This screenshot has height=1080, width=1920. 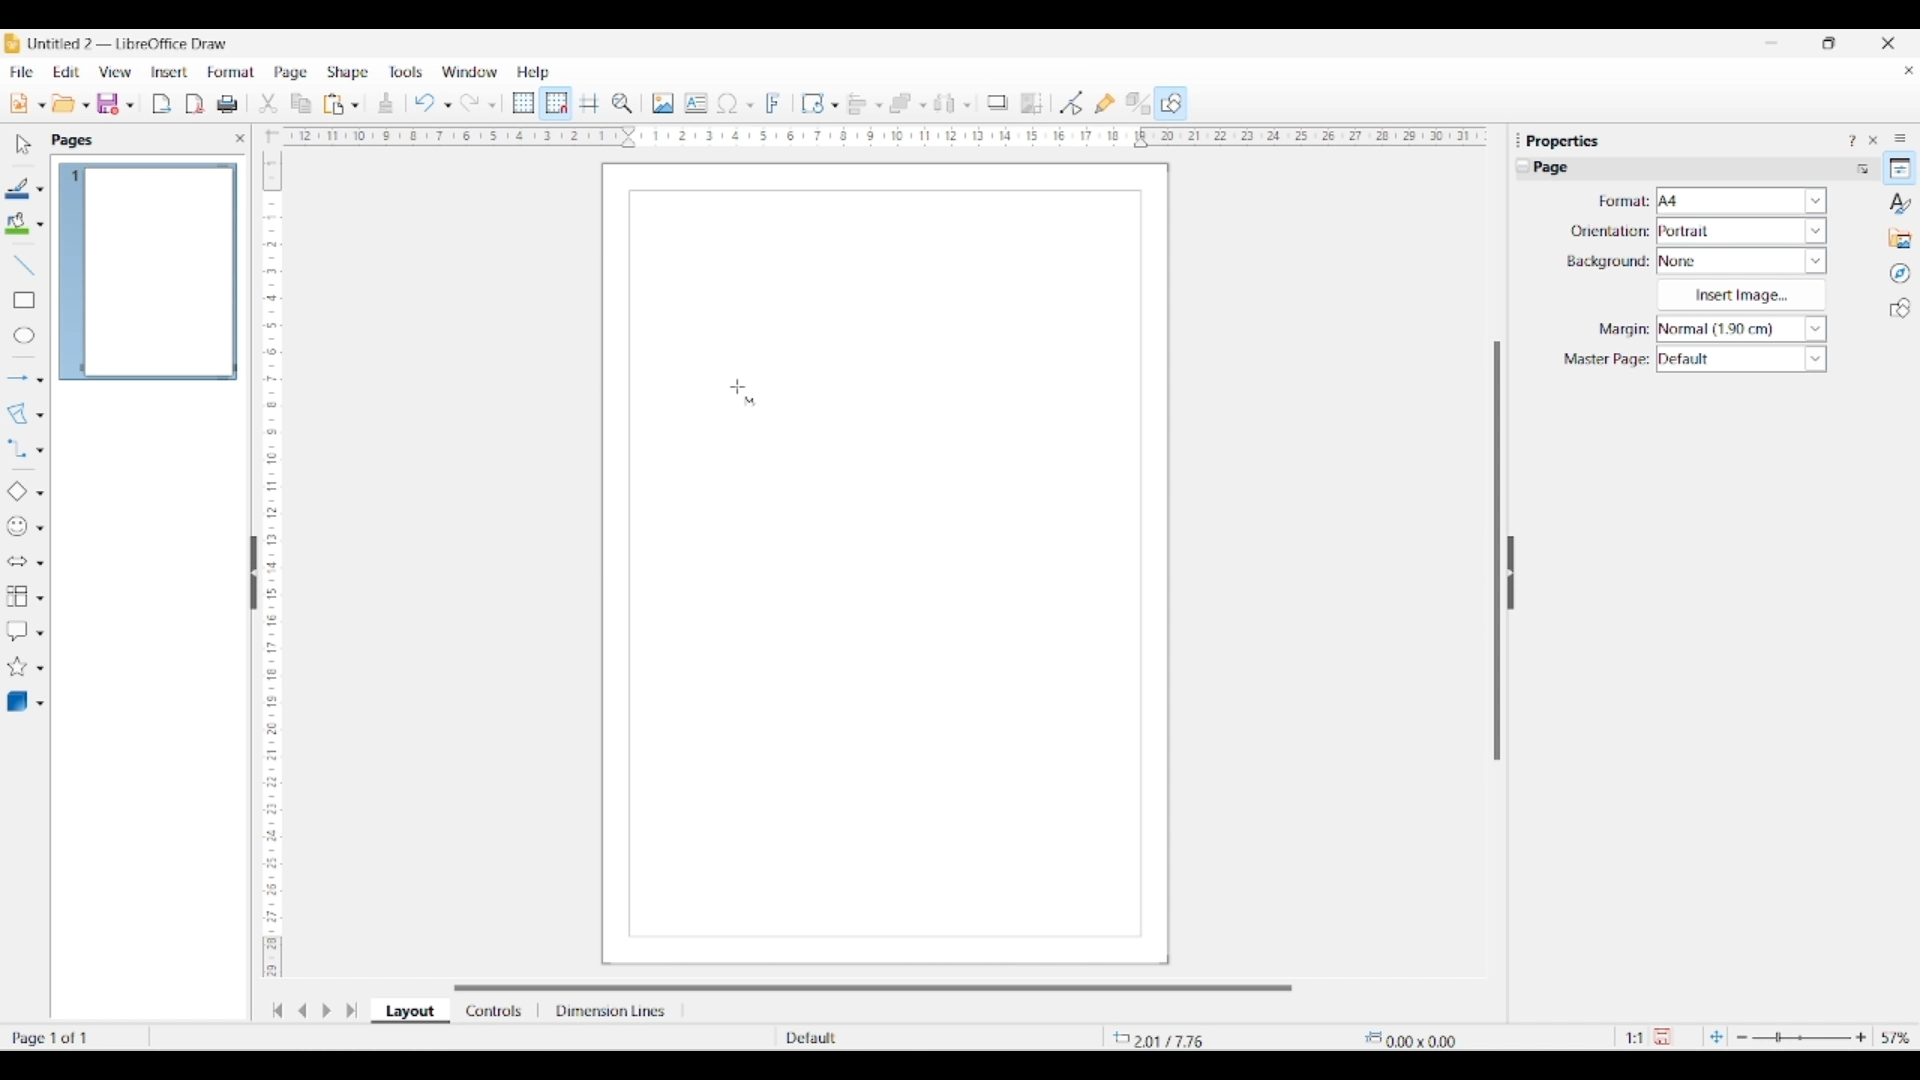 I want to click on 3D shape options, so click(x=40, y=704).